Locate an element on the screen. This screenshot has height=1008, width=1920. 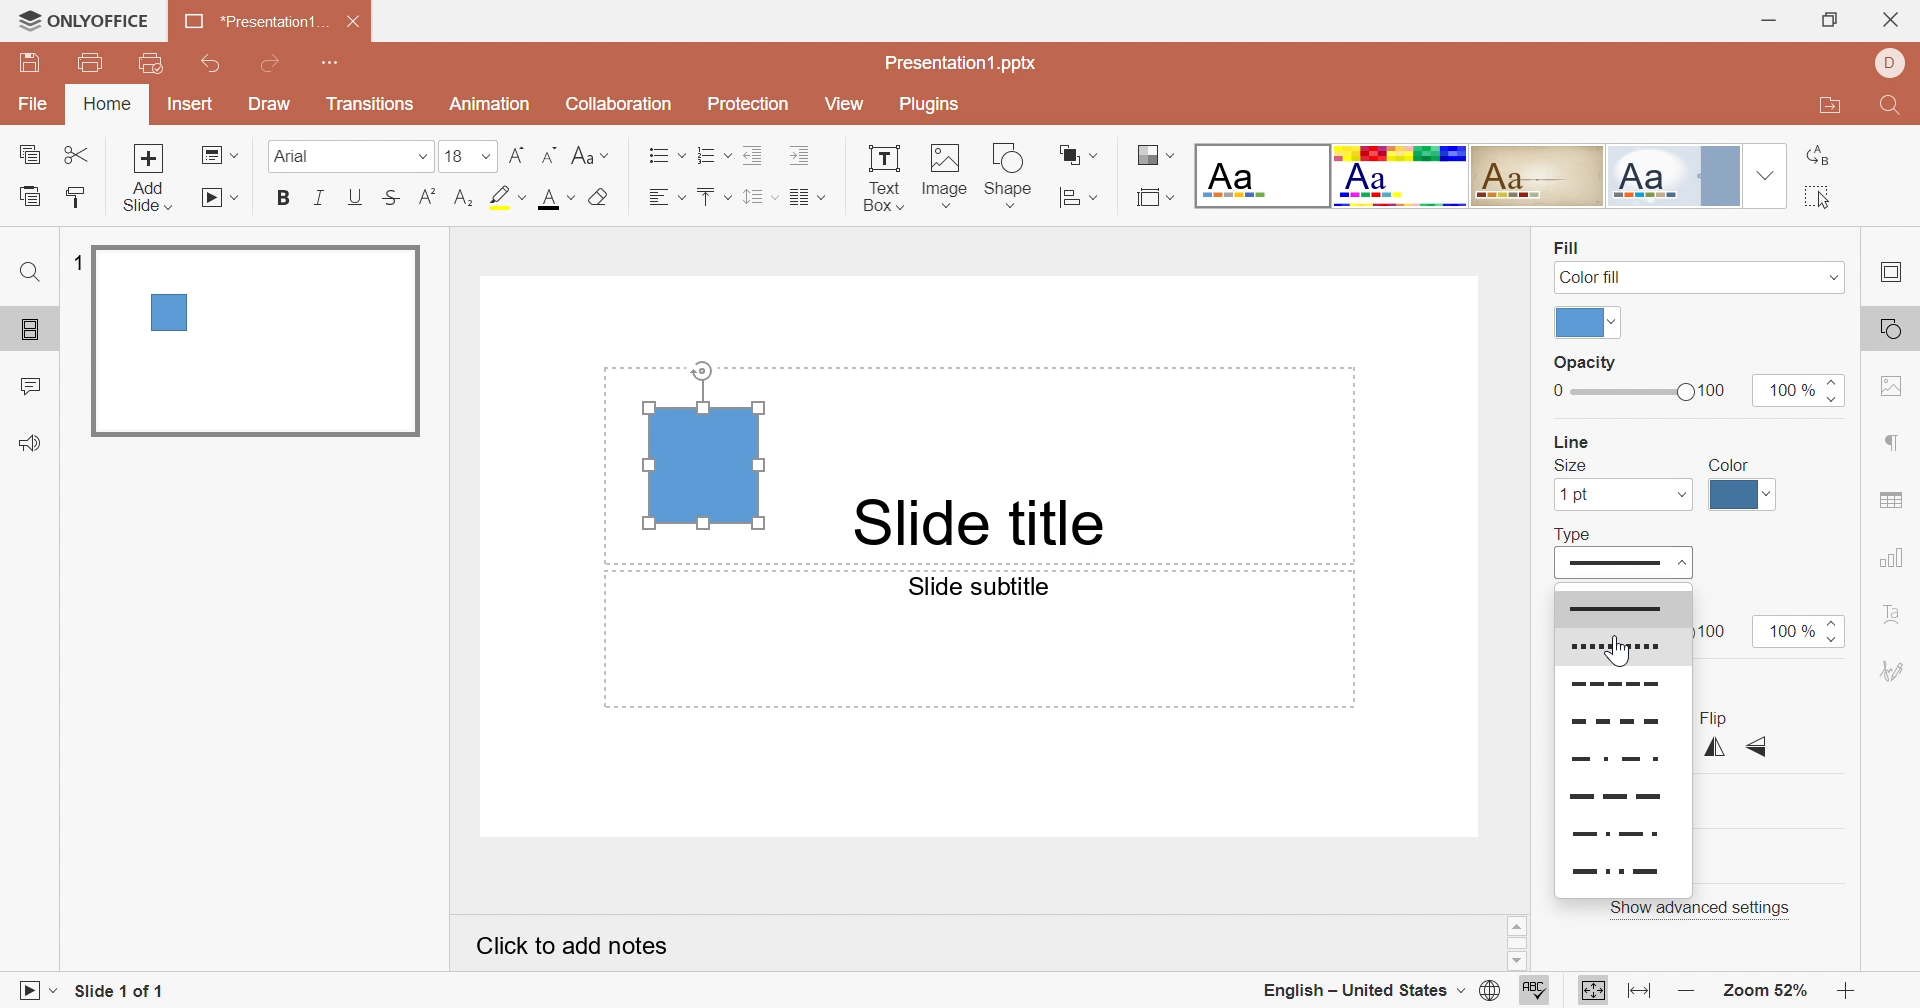
Redo is located at coordinates (283, 68).